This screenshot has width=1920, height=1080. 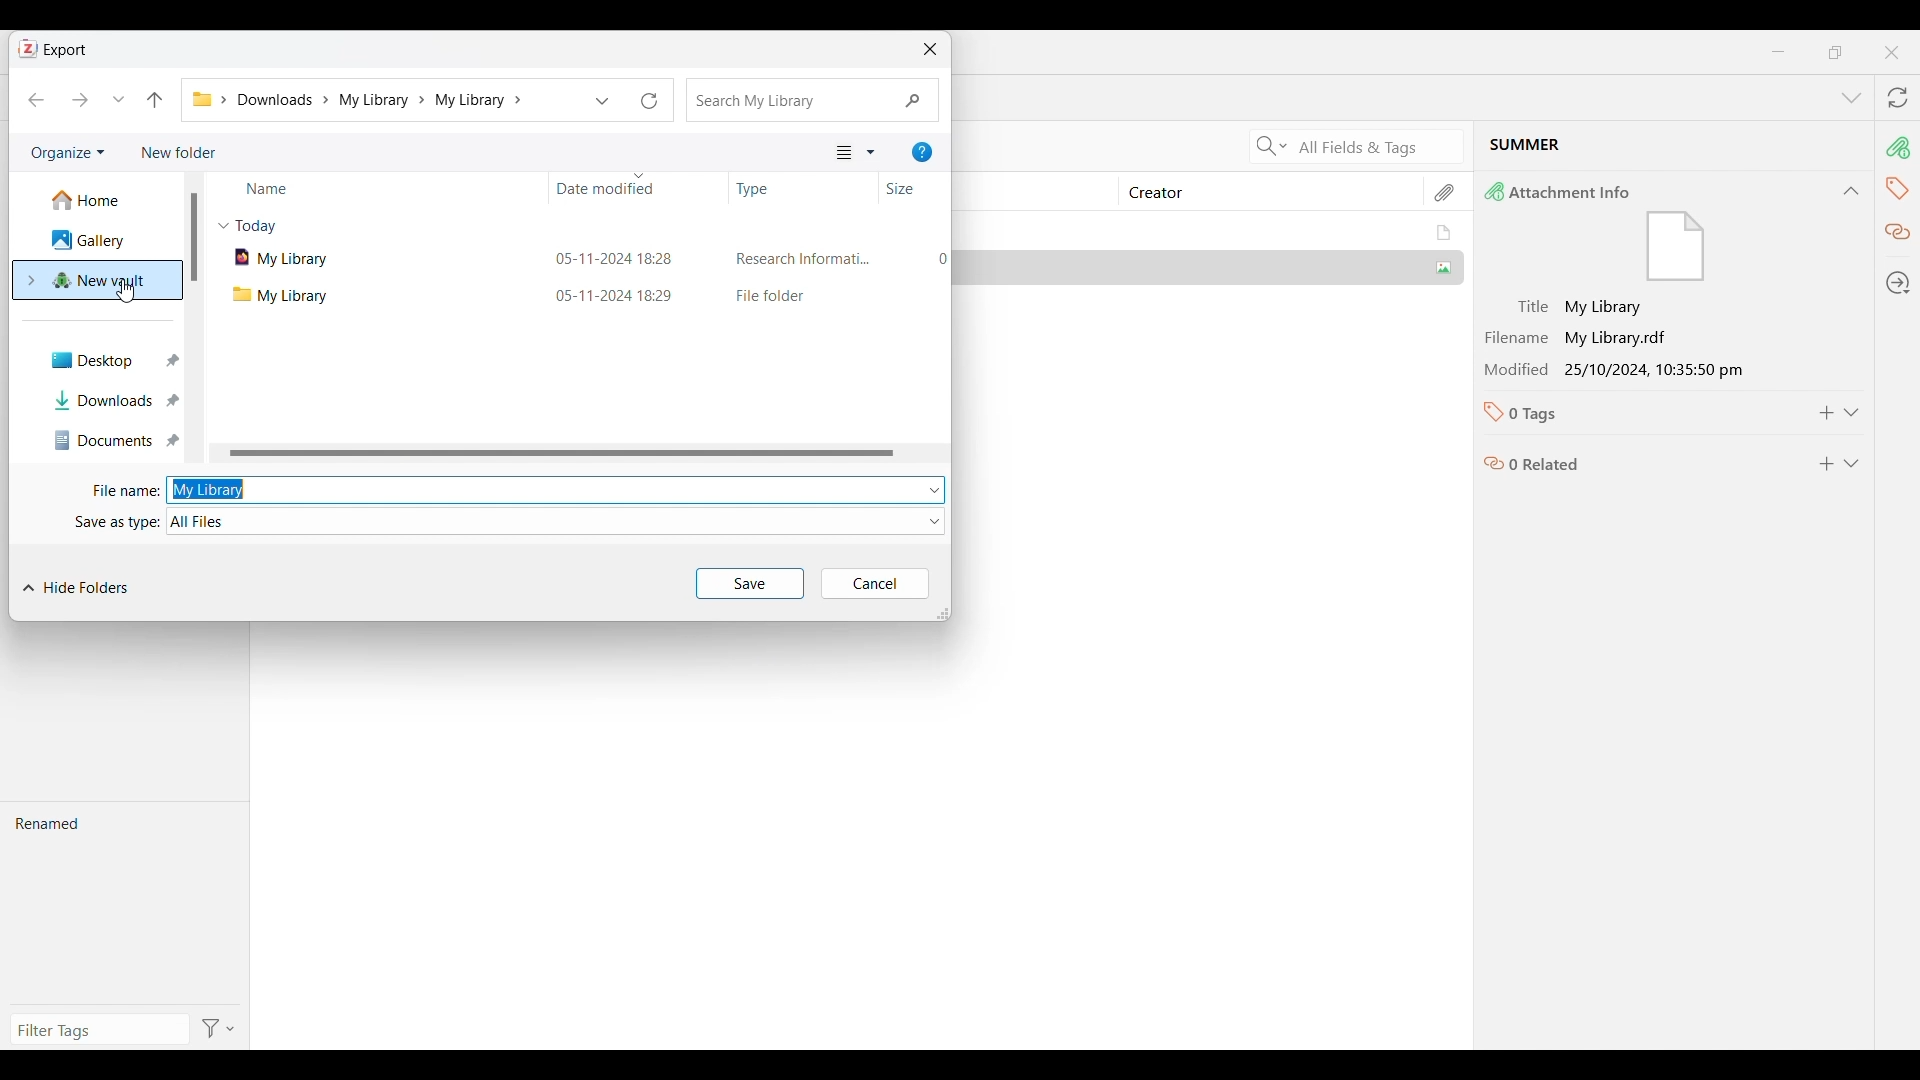 What do you see at coordinates (930, 49) in the screenshot?
I see `Close ` at bounding box center [930, 49].